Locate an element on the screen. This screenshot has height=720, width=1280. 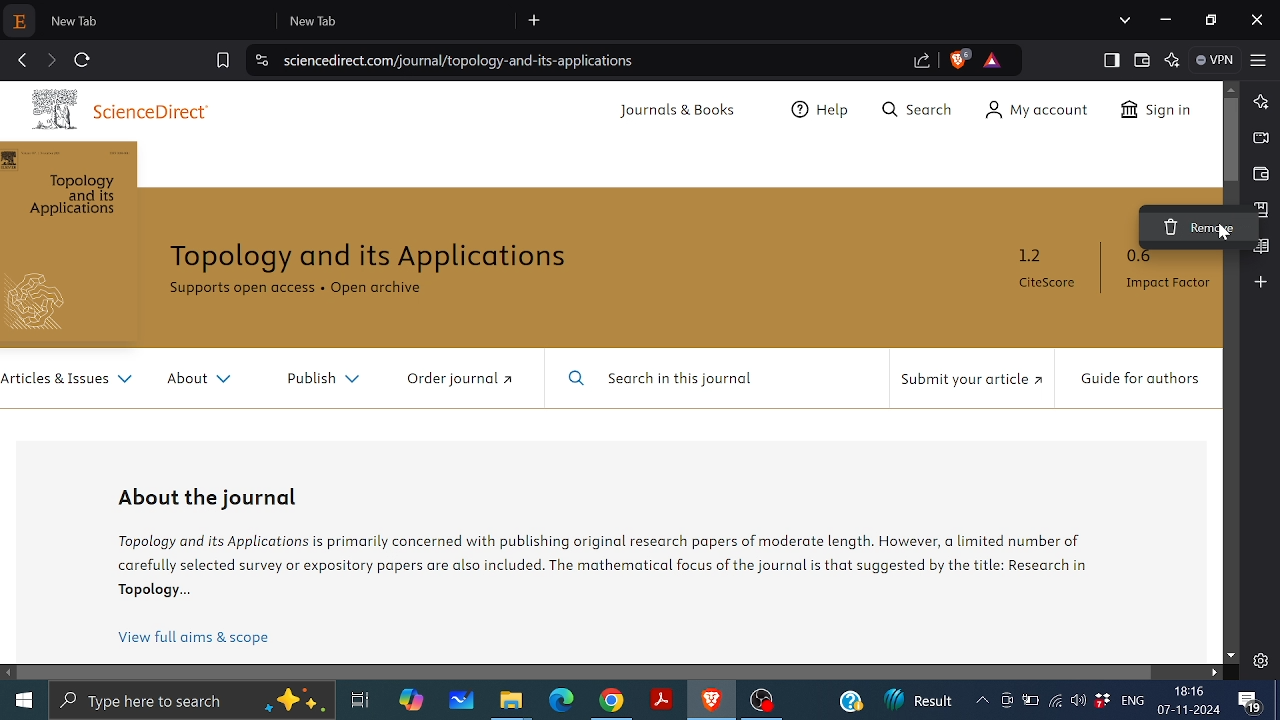
Minimize is located at coordinates (1167, 20).